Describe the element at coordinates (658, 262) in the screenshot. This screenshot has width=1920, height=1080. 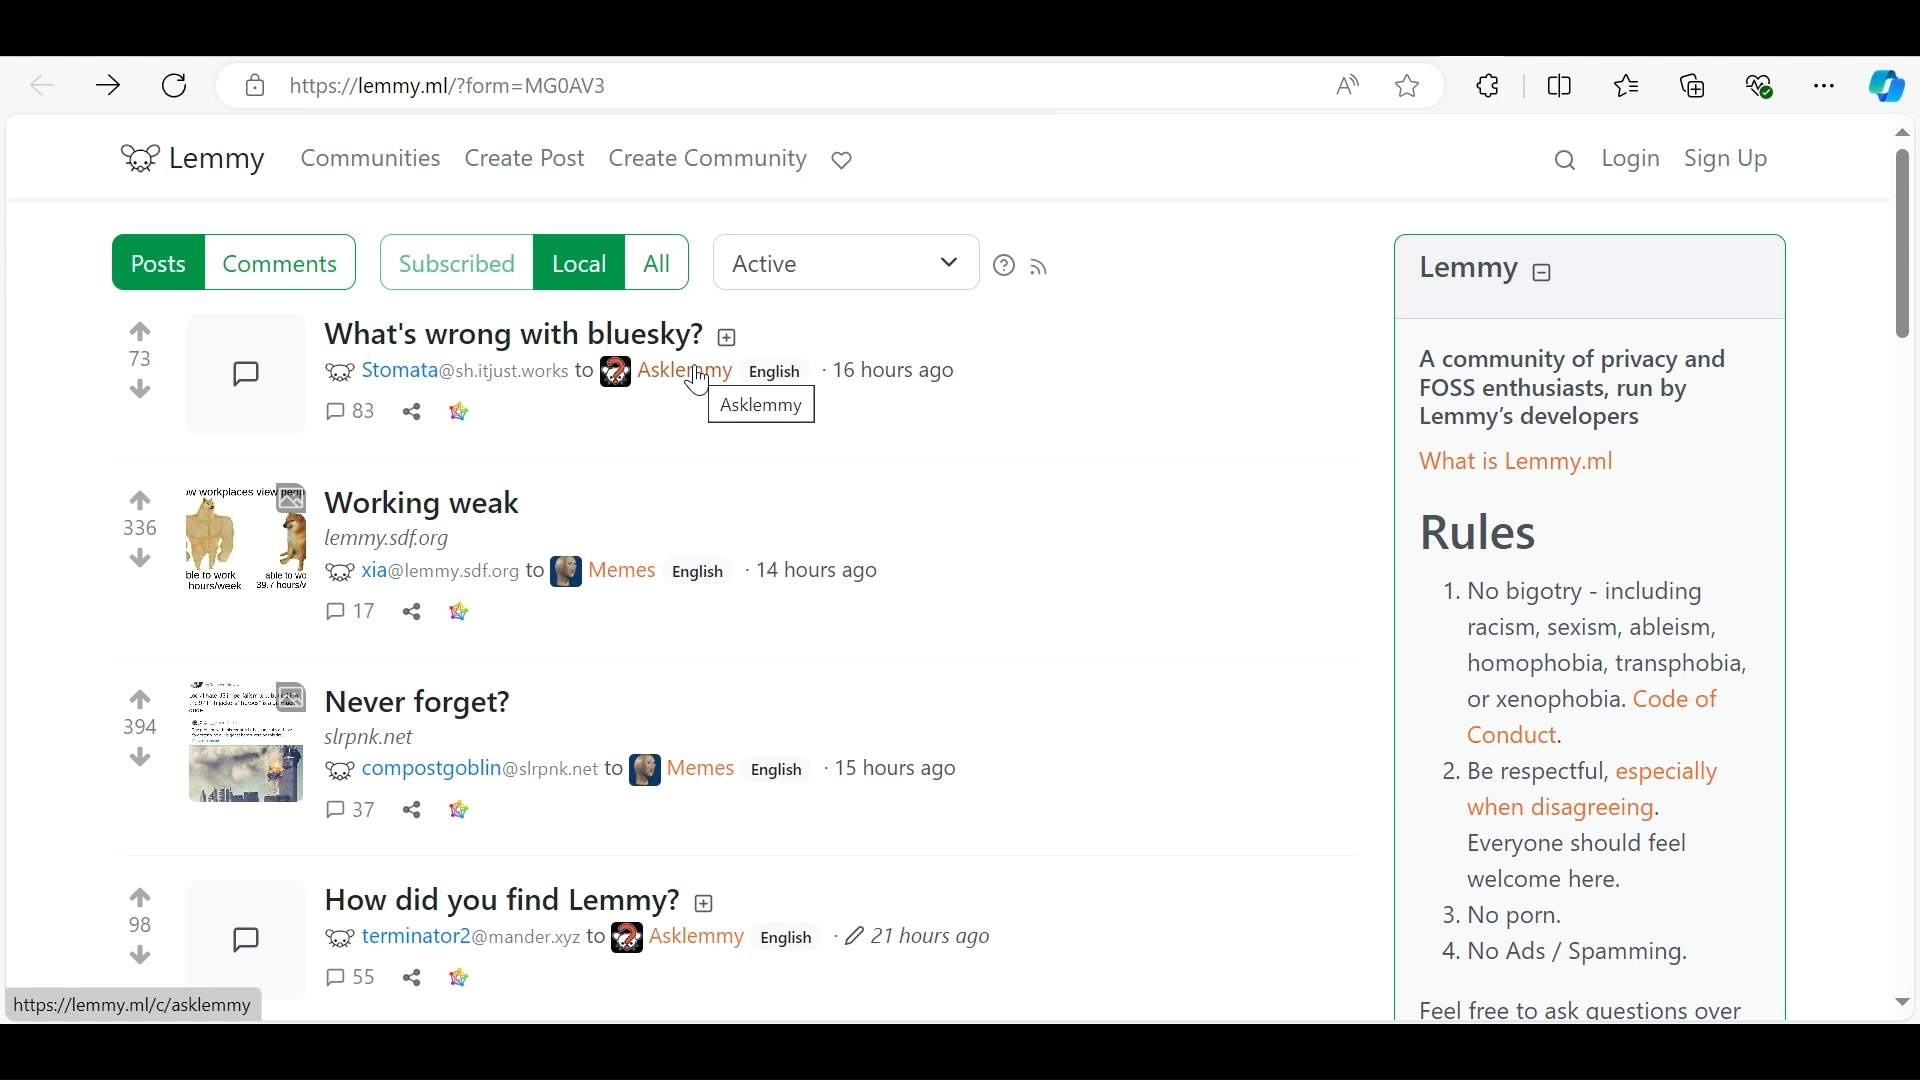
I see `All` at that location.